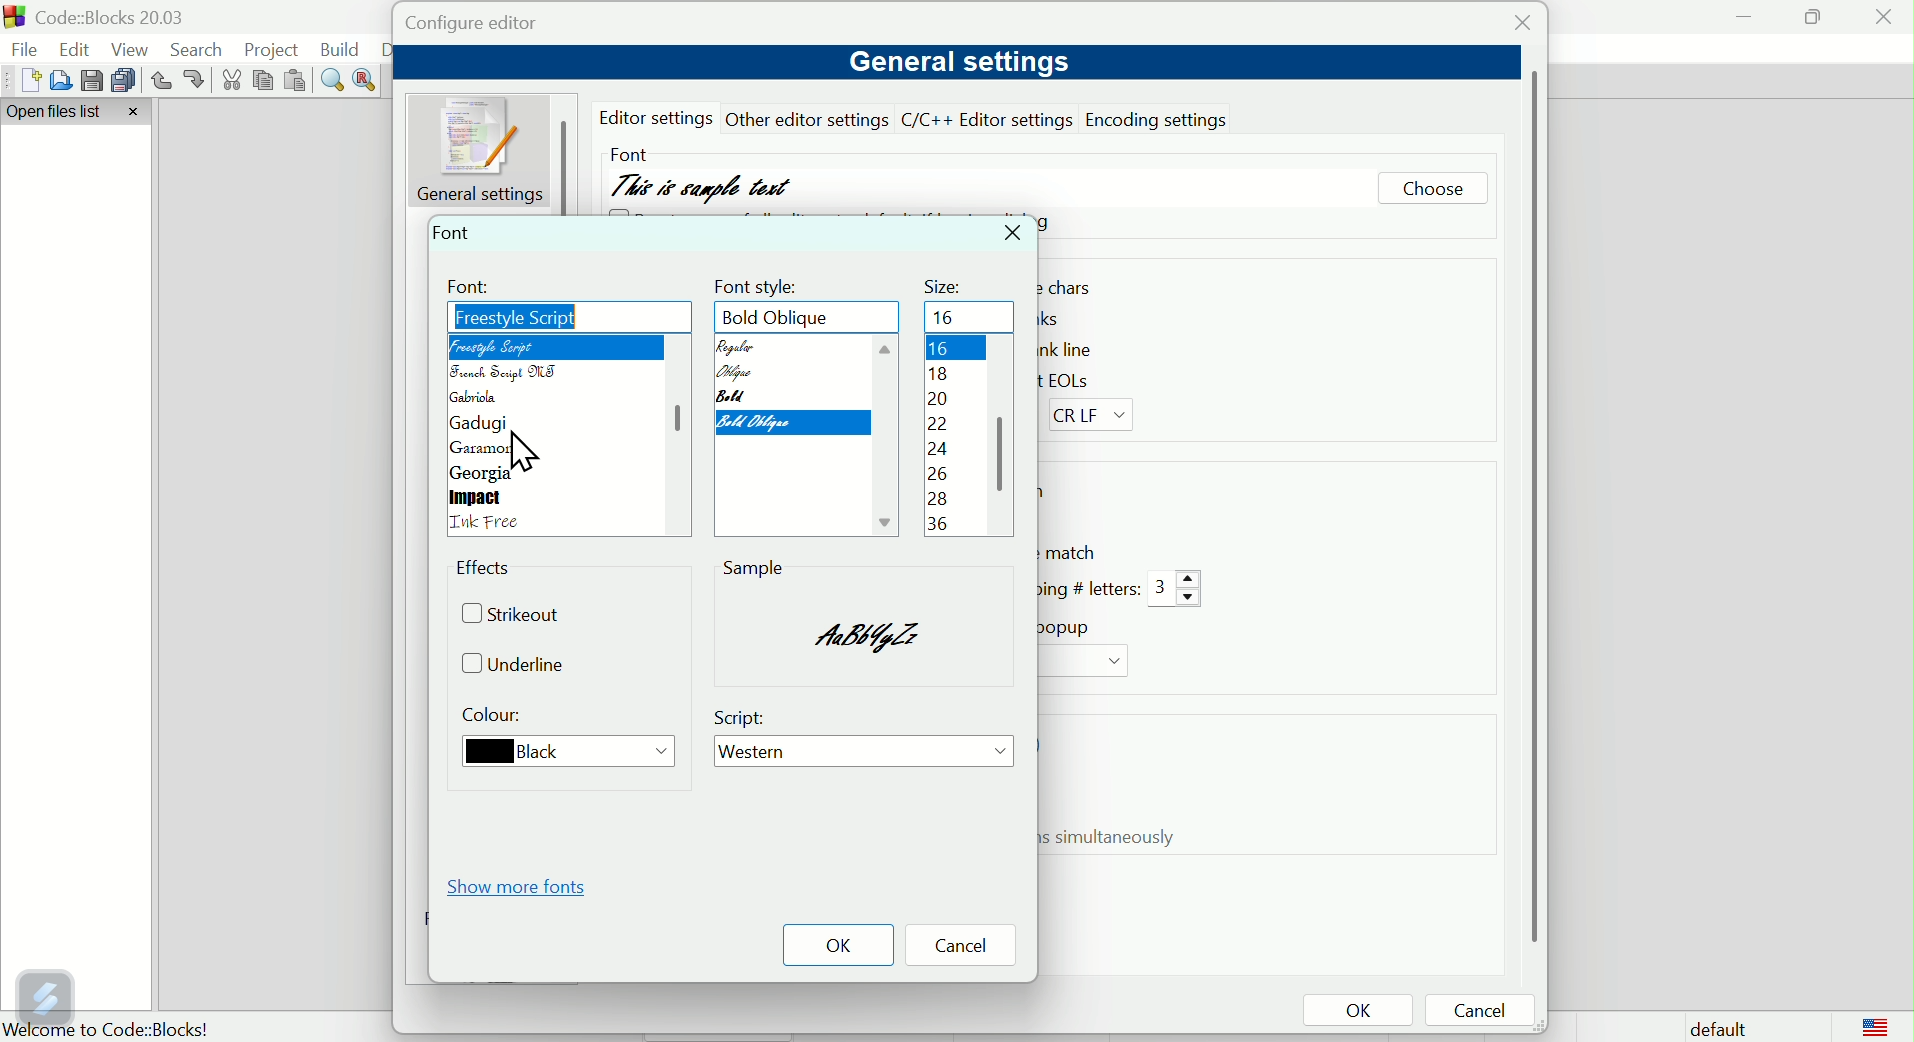 Image resolution: width=1914 pixels, height=1042 pixels. What do you see at coordinates (523, 886) in the screenshot?
I see `Show More fonts` at bounding box center [523, 886].